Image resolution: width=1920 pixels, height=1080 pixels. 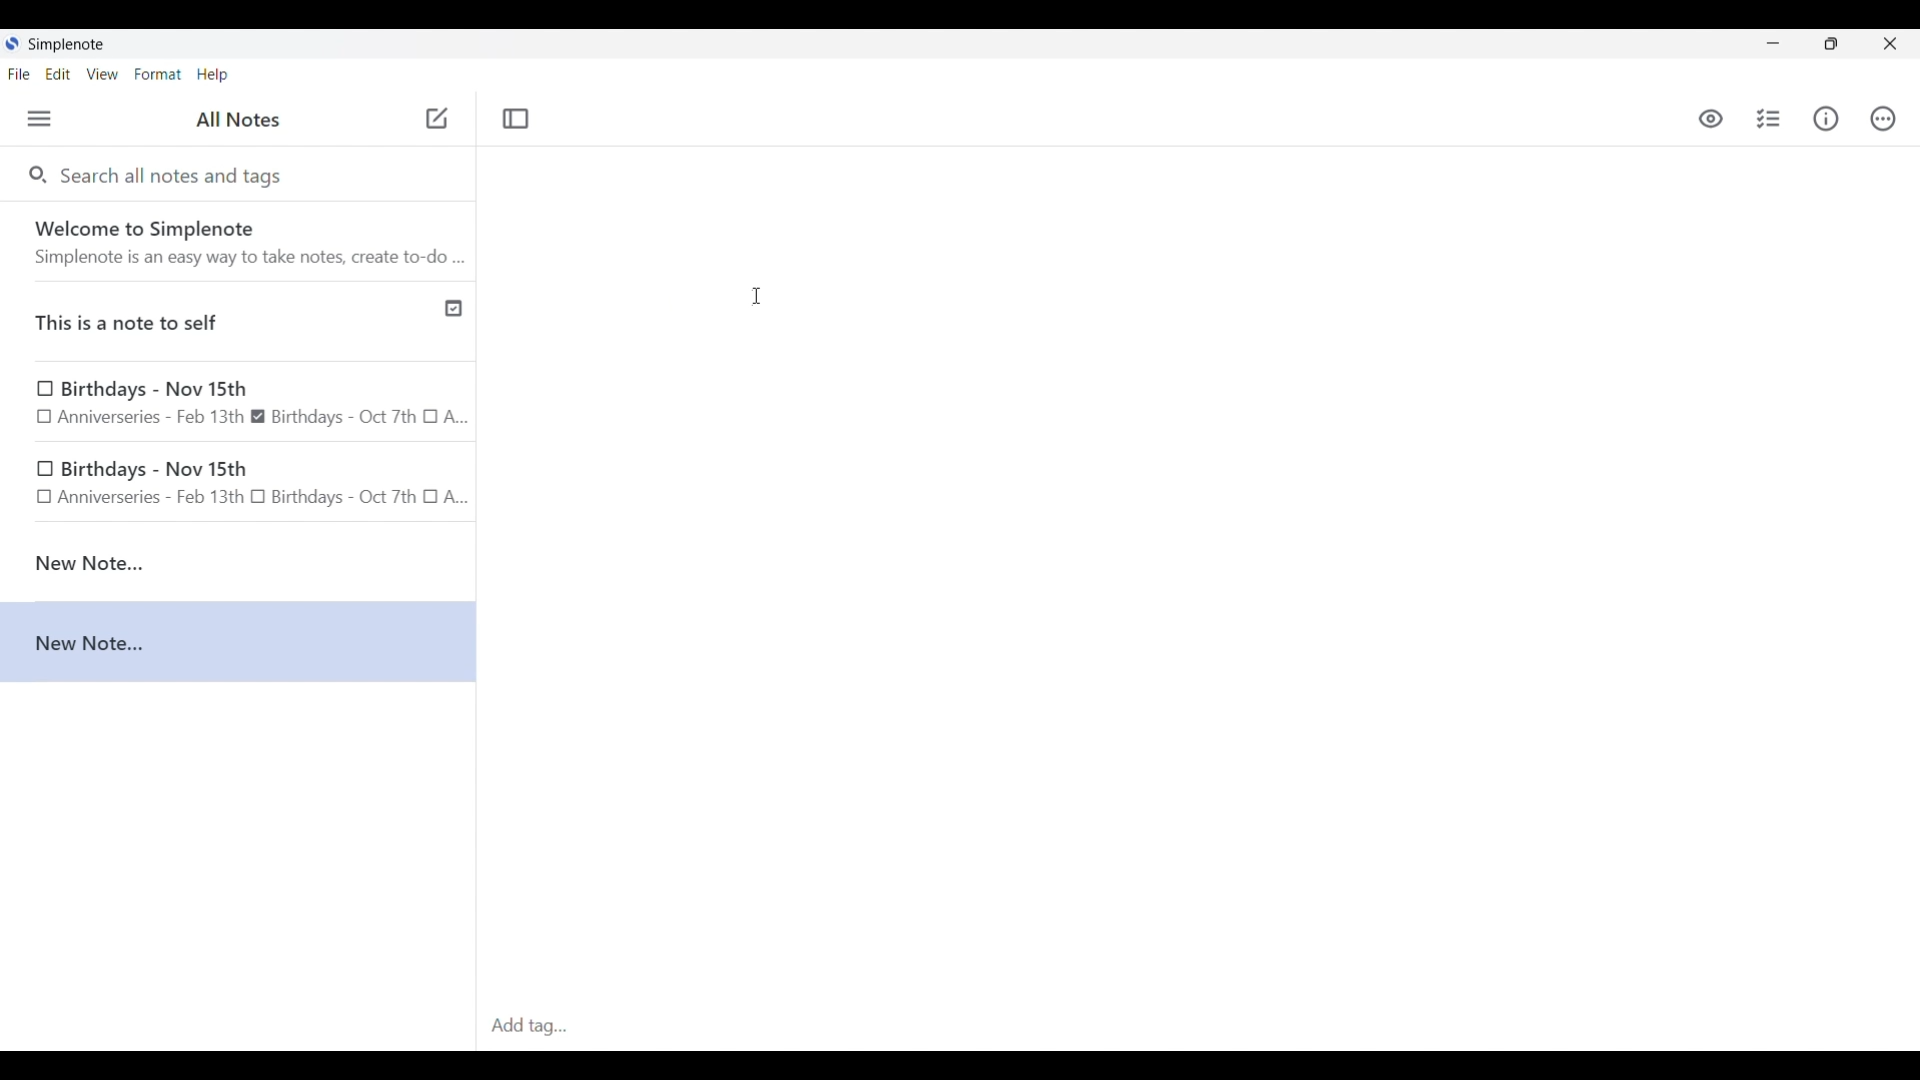 I want to click on Toggle to see markdown preview, so click(x=1711, y=119).